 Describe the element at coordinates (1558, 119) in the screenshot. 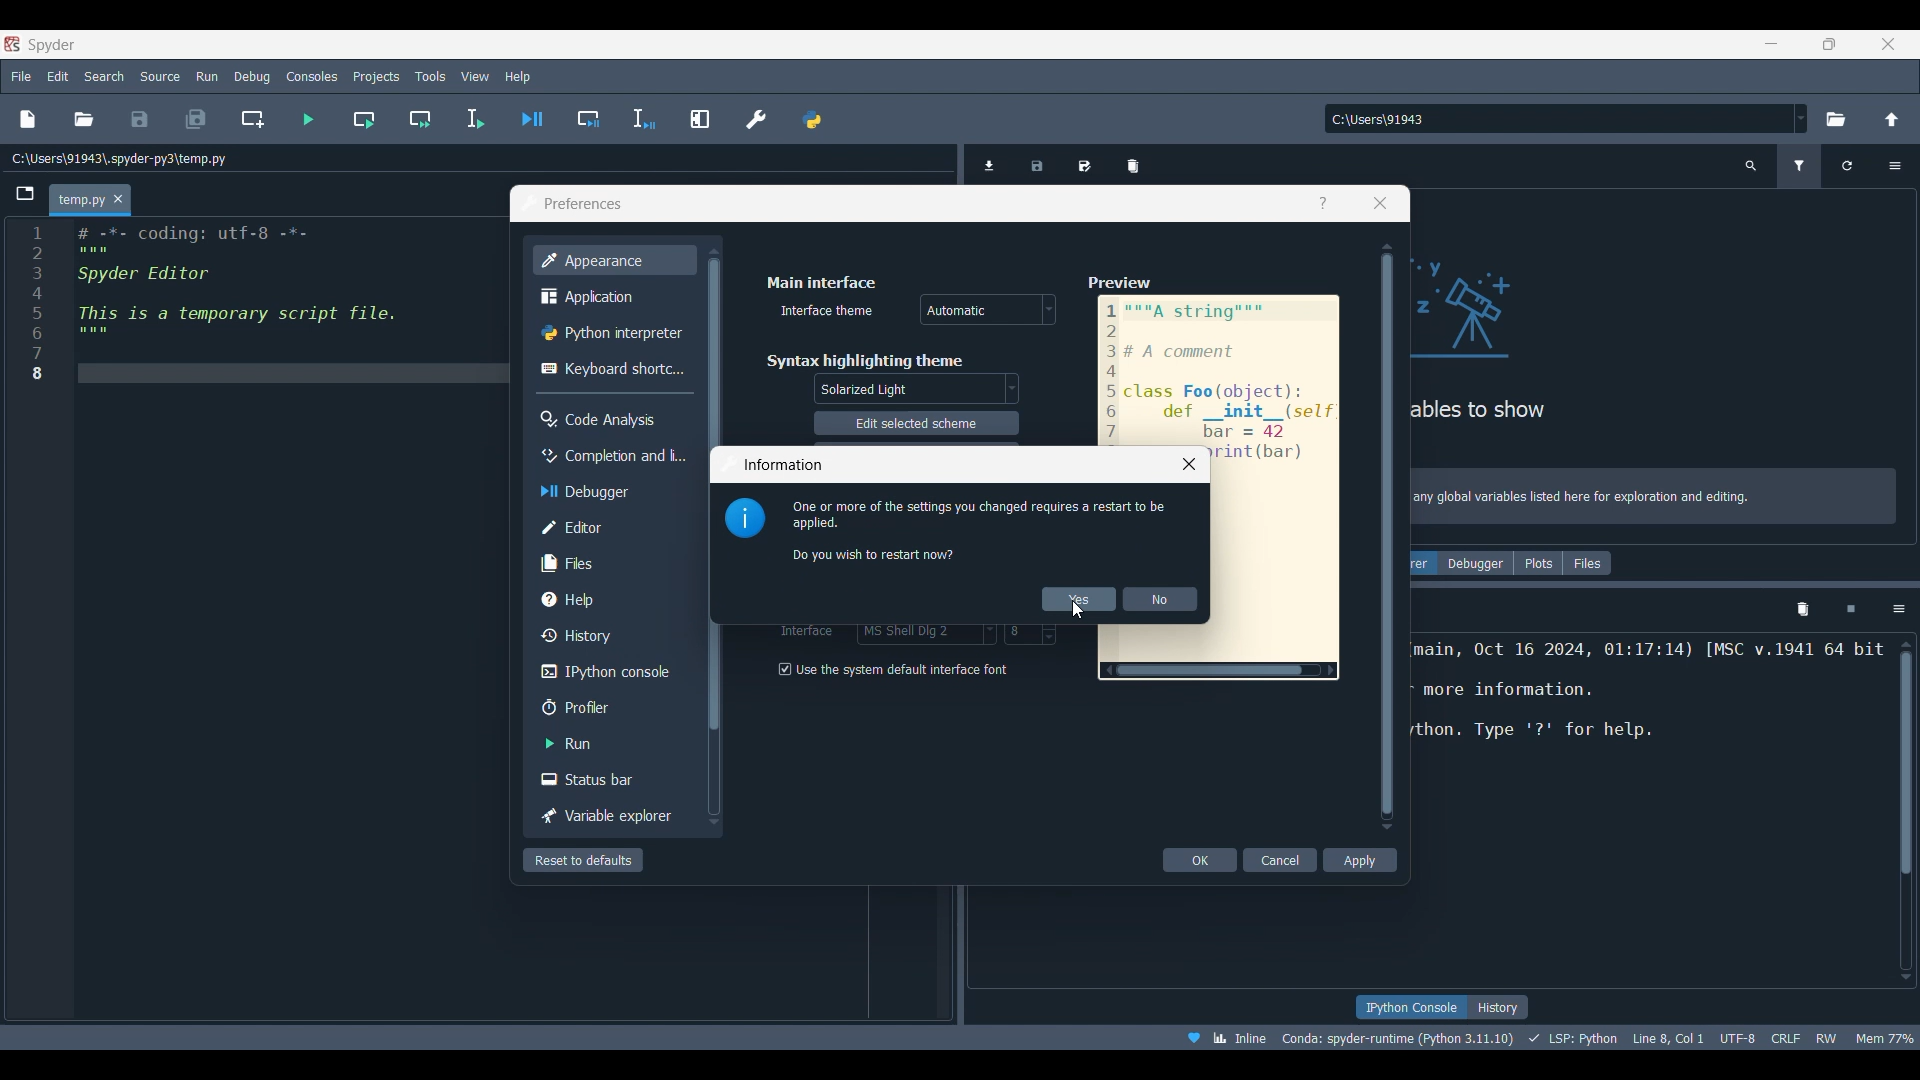

I see `Type in folder location` at that location.